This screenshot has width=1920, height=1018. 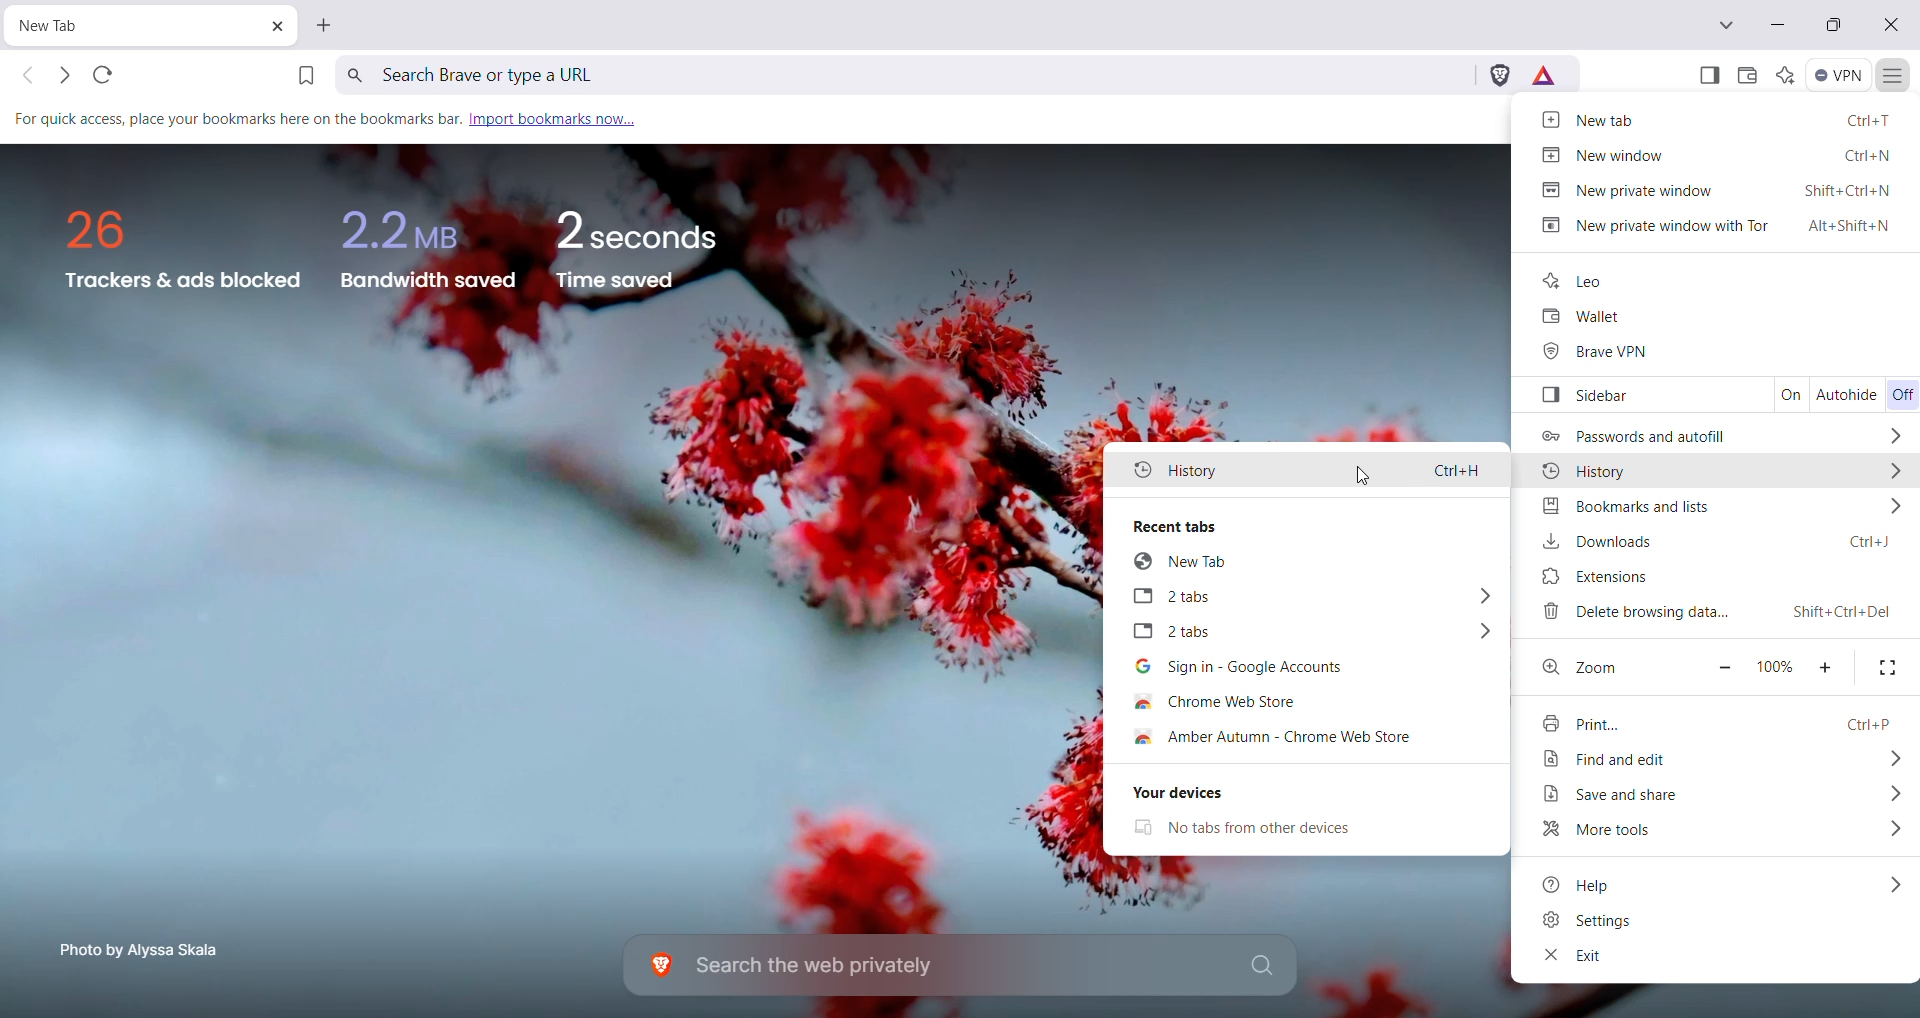 I want to click on Minimize, so click(x=1777, y=24).